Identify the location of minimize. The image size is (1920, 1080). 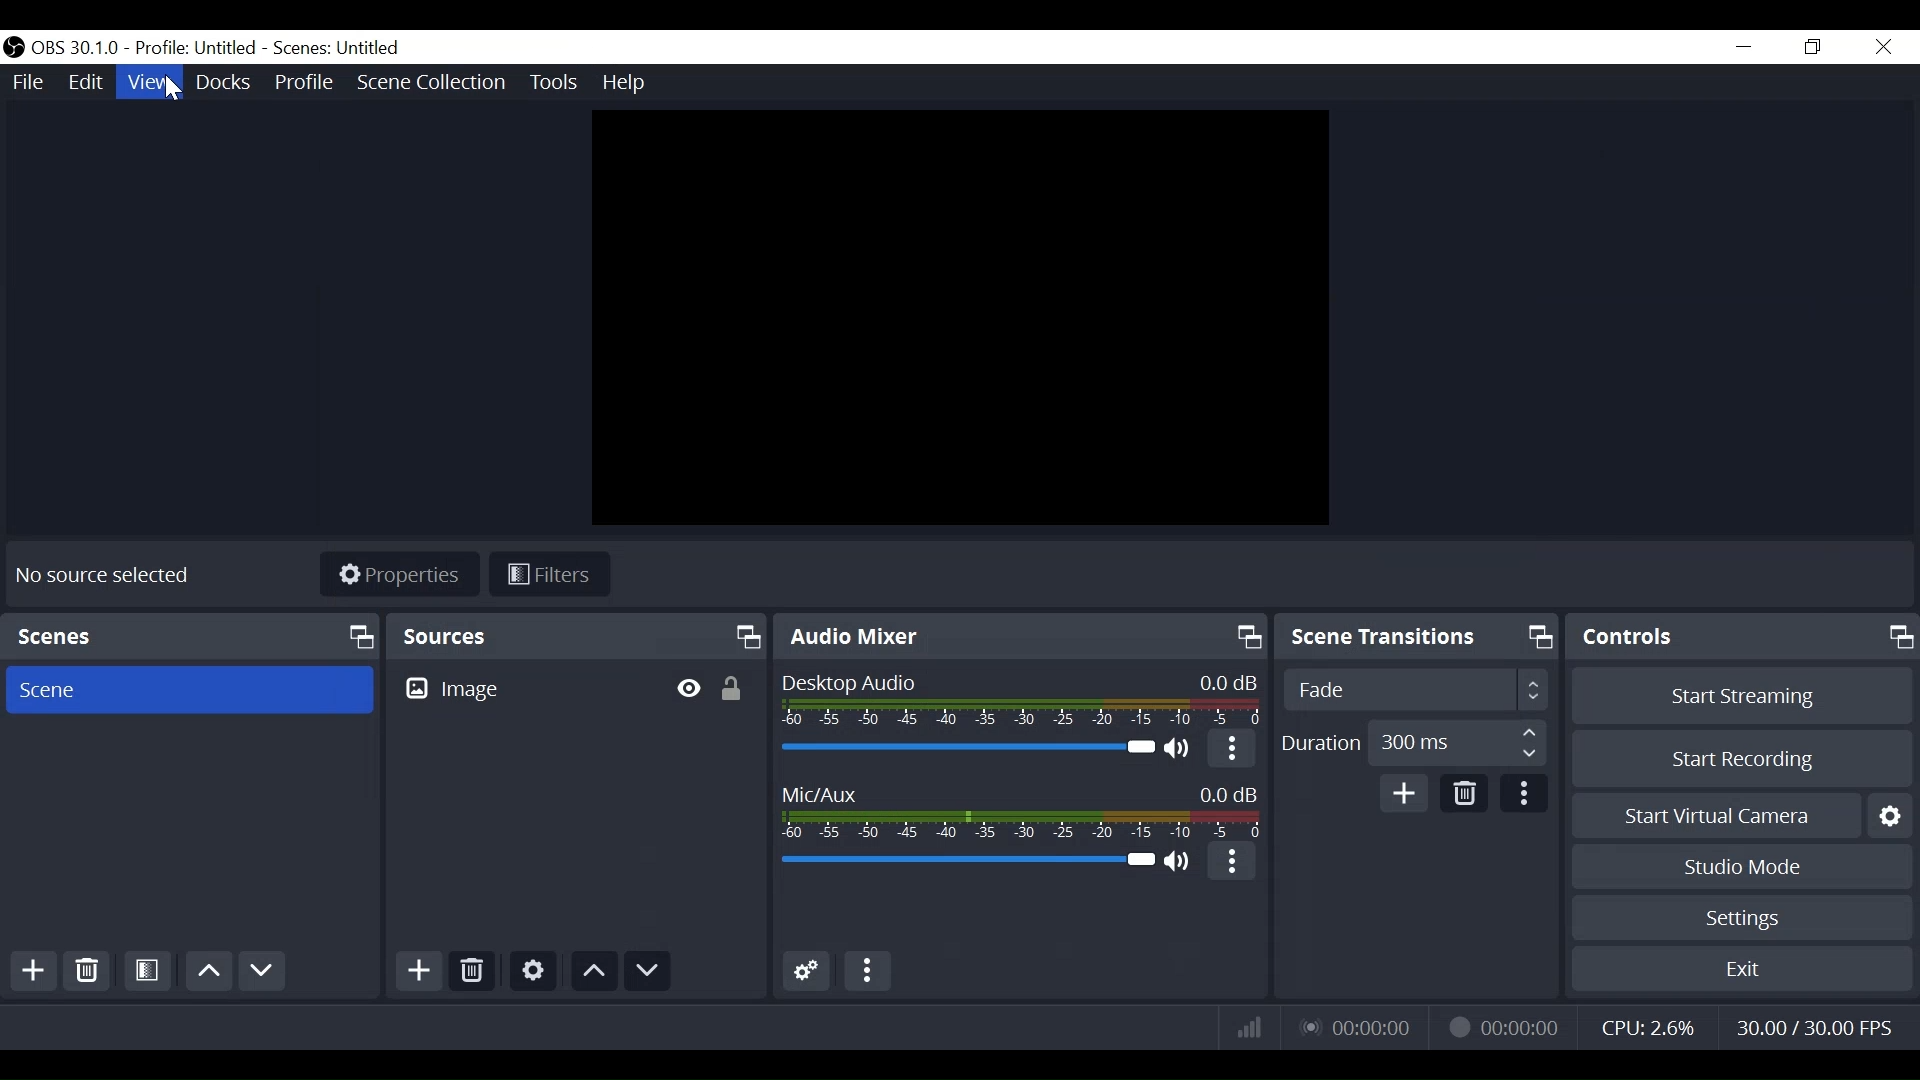
(1745, 47).